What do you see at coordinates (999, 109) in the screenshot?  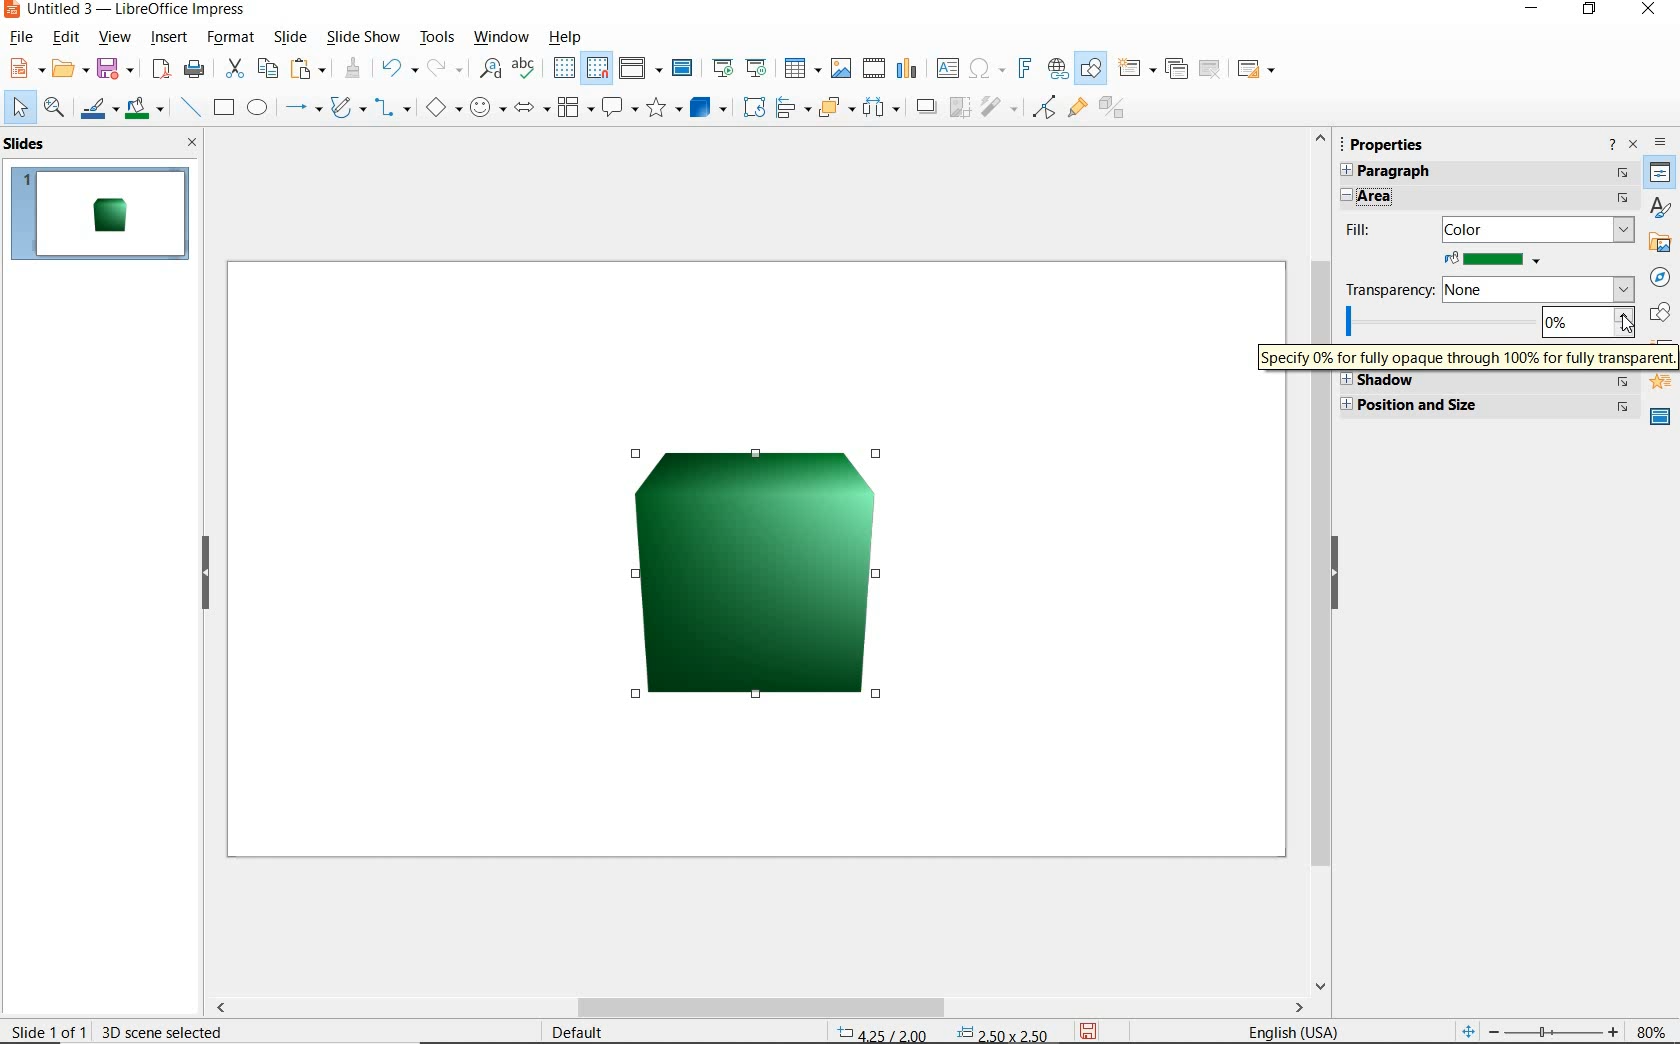 I see `FILTER` at bounding box center [999, 109].